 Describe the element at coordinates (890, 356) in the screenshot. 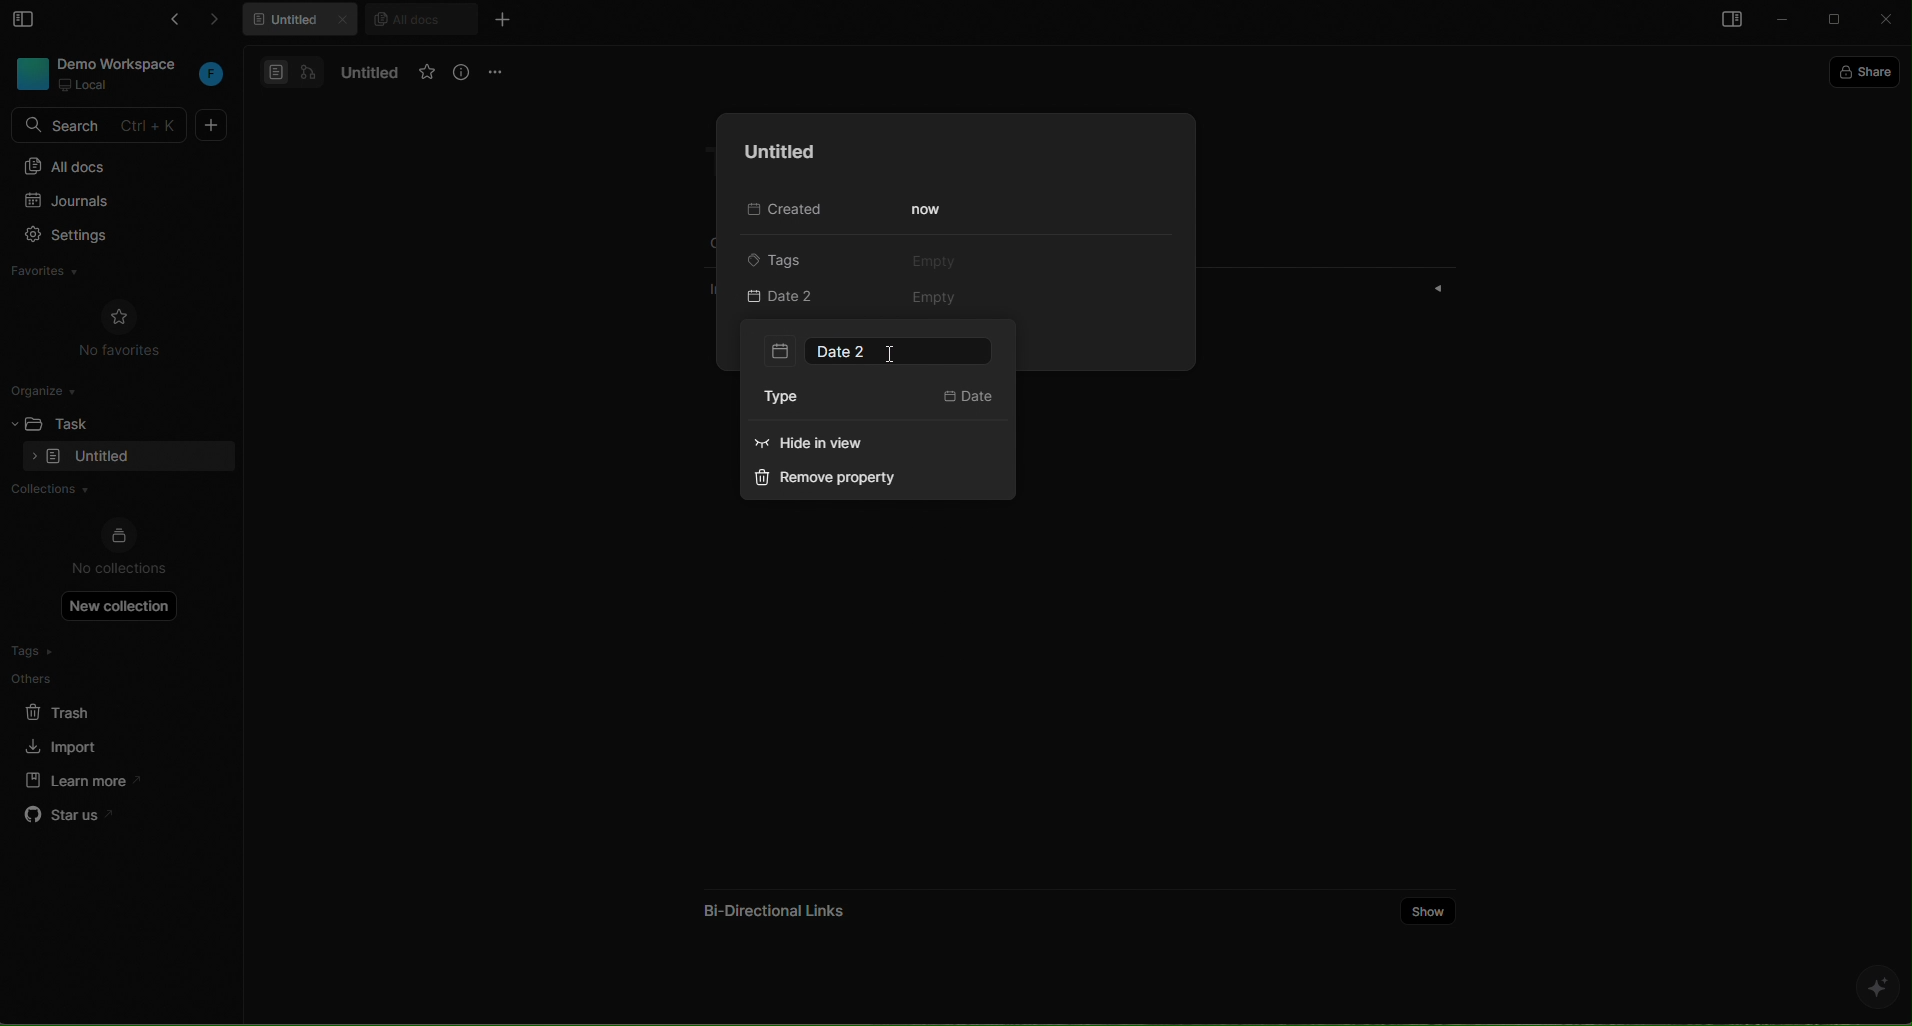

I see `cursor` at that location.